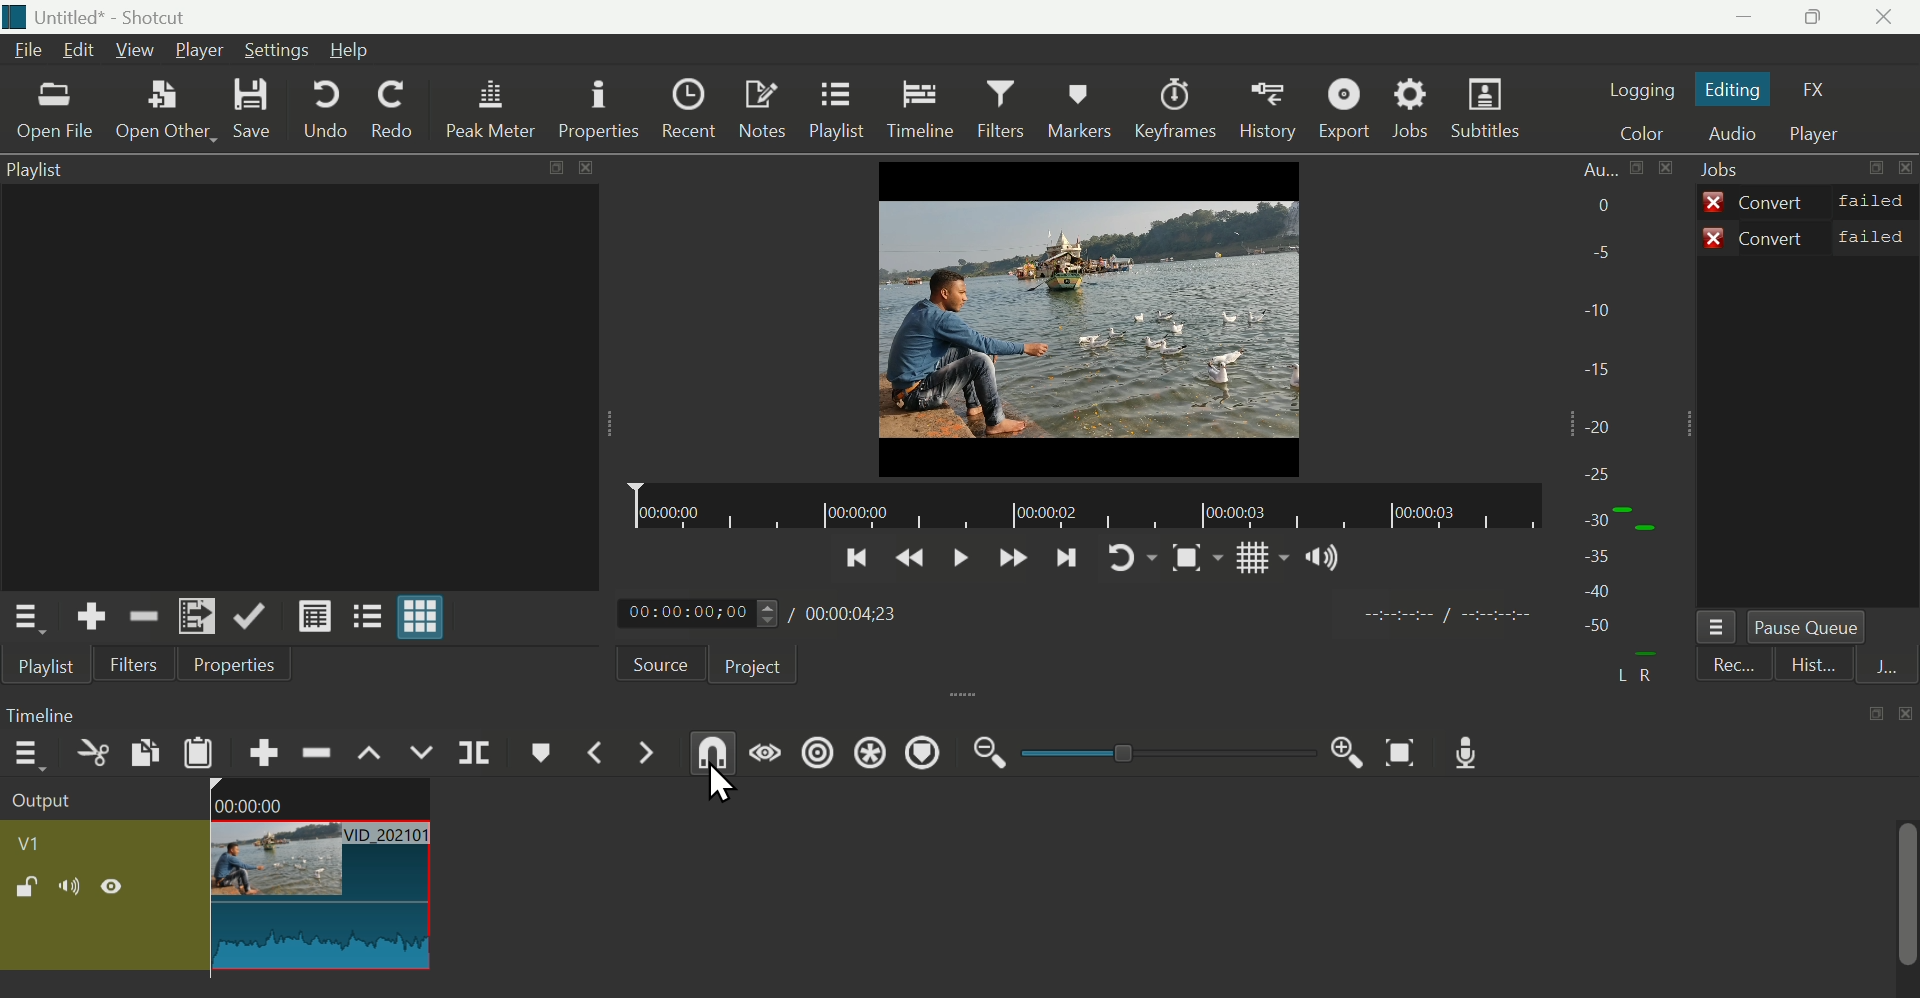 This screenshot has height=998, width=1920. I want to click on Previous Marker, so click(606, 753).